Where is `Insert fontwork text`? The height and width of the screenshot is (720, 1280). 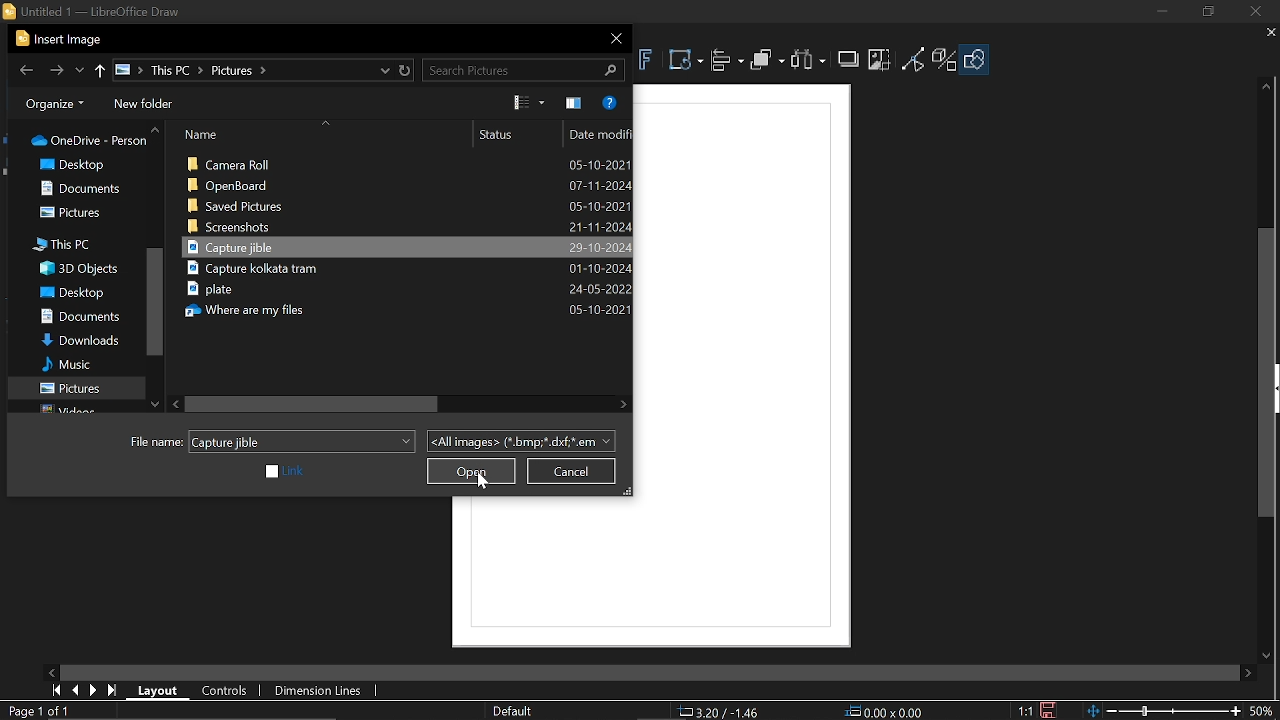
Insert fontwork text is located at coordinates (647, 60).